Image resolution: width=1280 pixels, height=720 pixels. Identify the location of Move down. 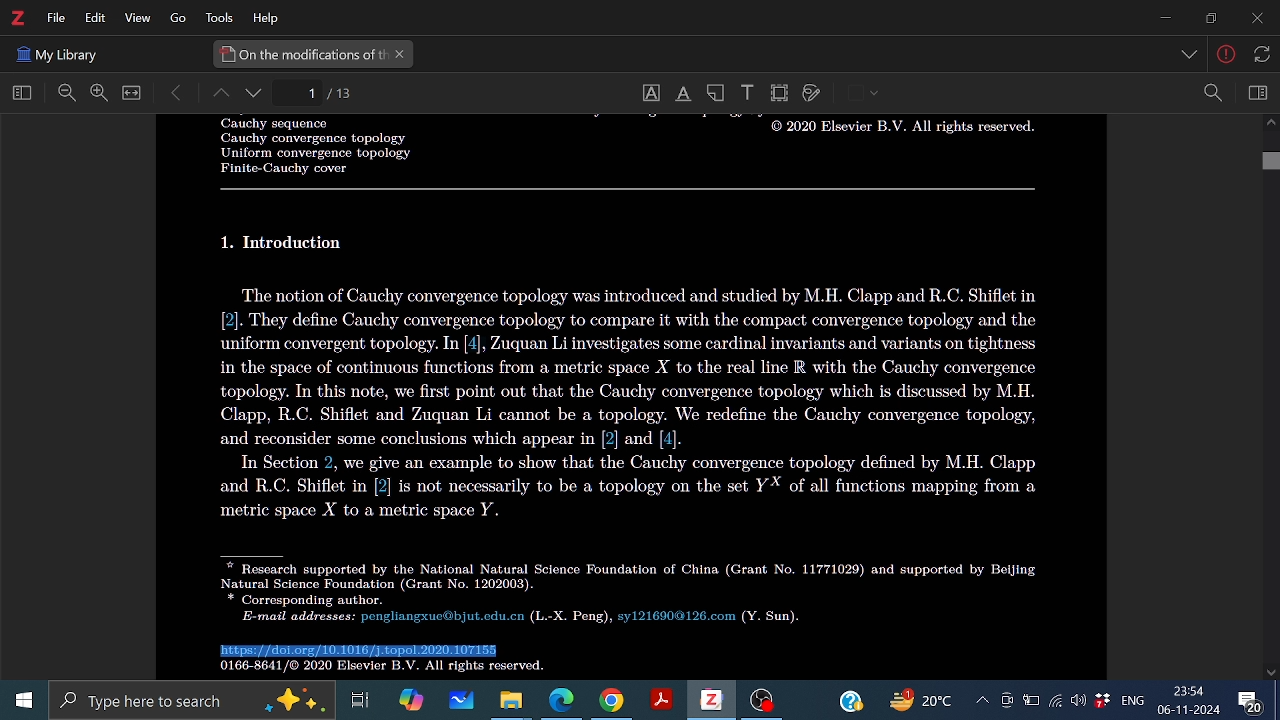
(1272, 672).